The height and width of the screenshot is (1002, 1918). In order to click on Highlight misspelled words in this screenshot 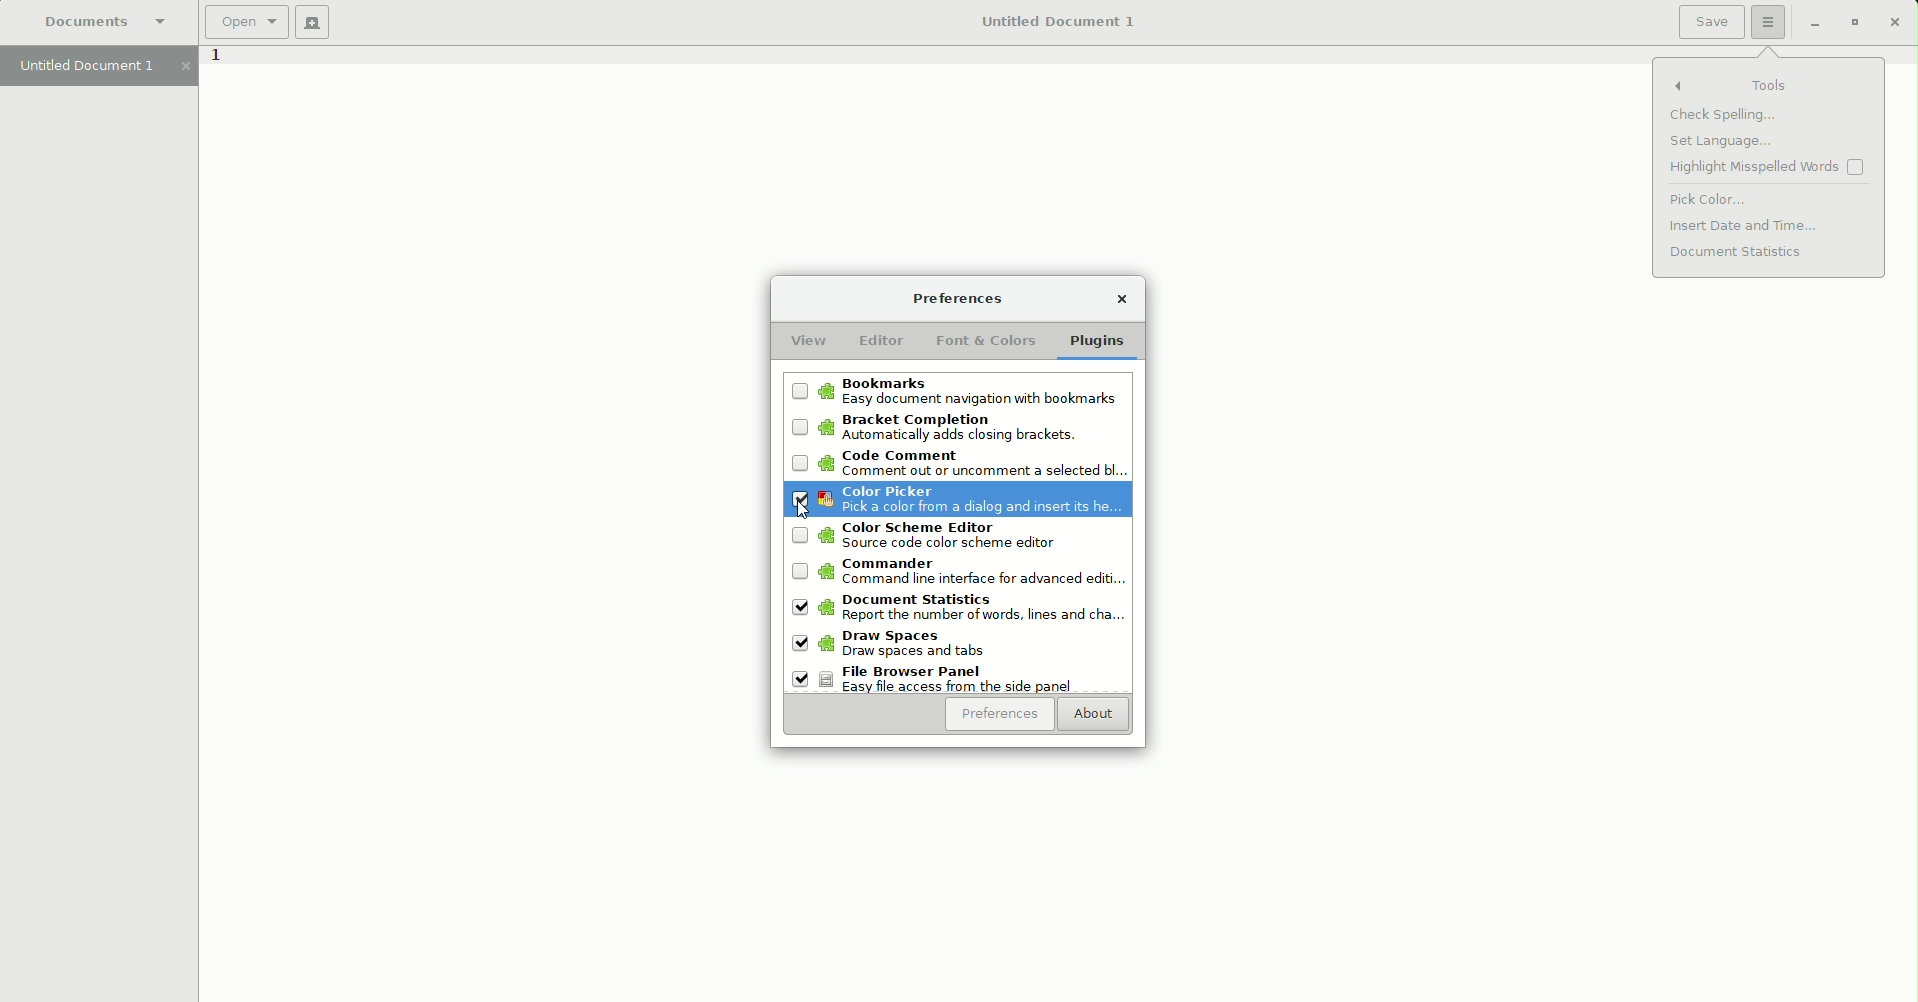, I will do `click(1770, 169)`.